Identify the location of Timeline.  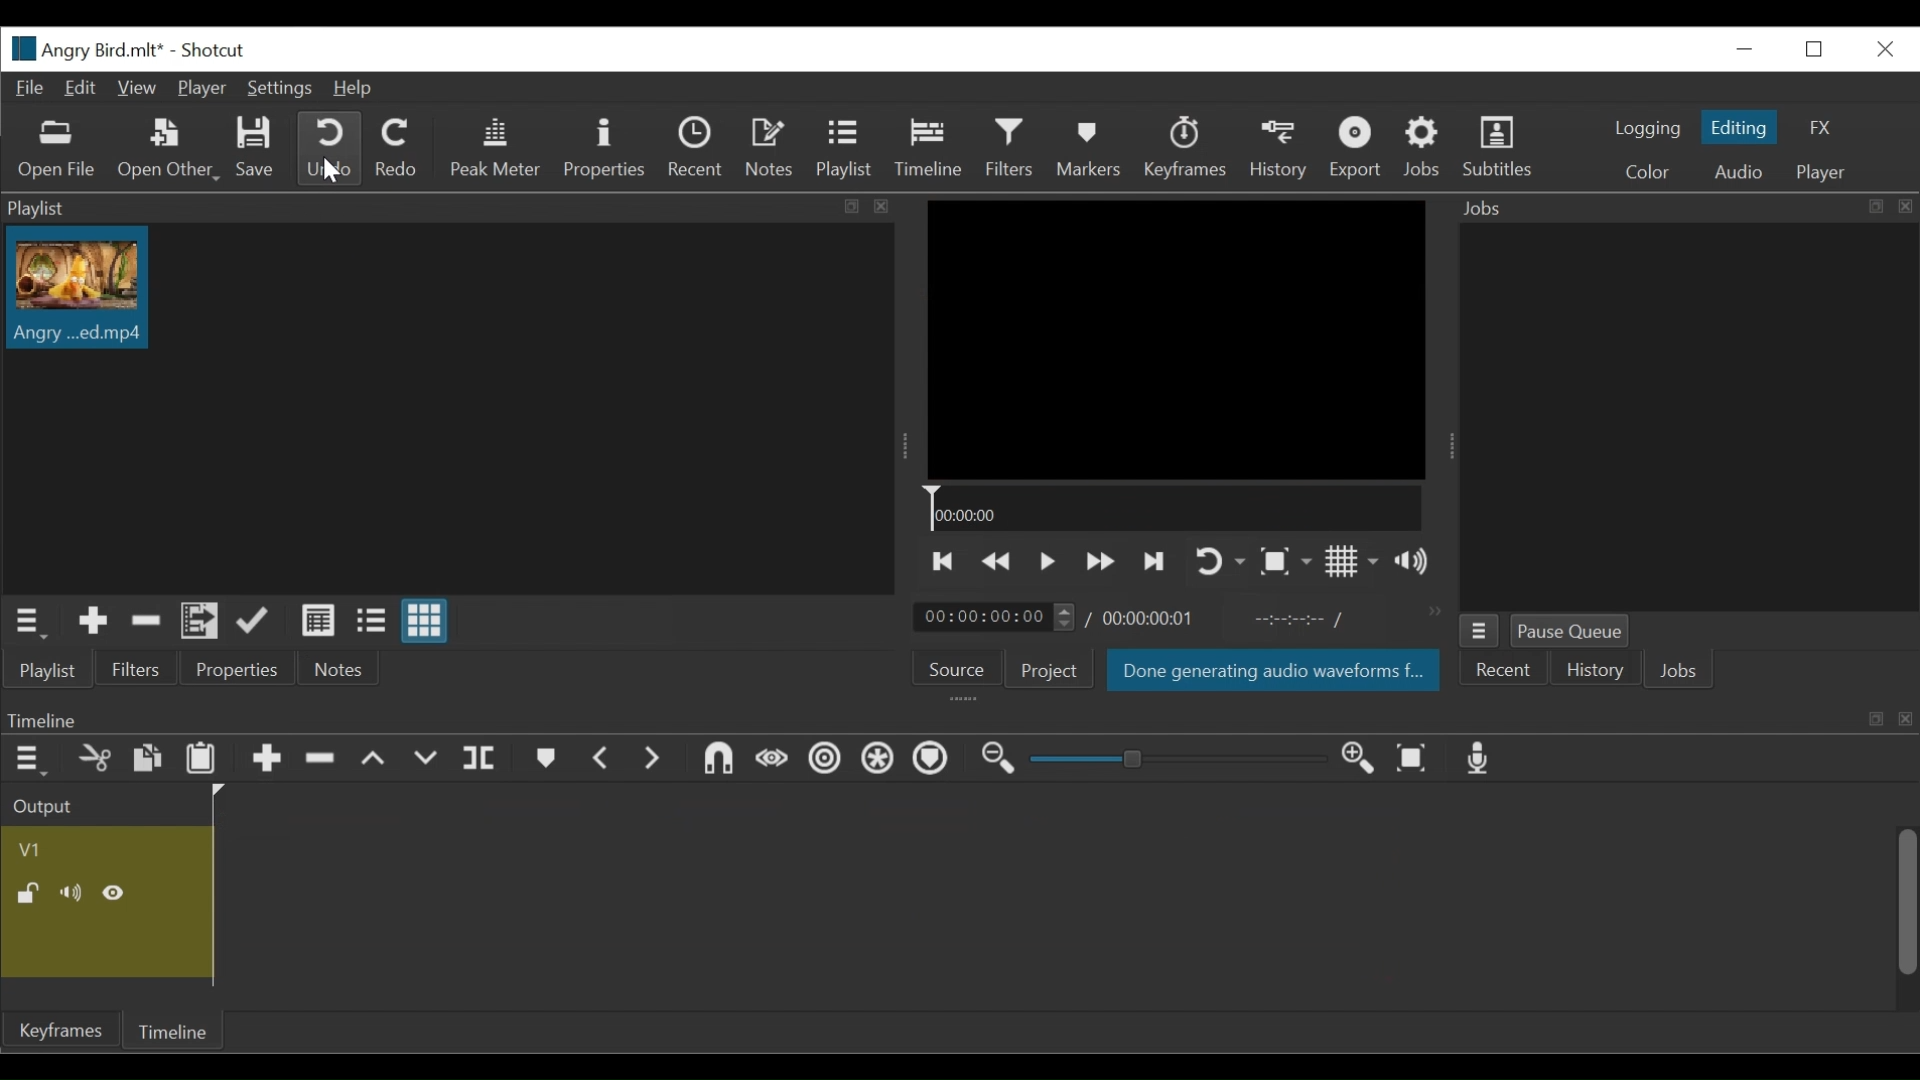
(960, 718).